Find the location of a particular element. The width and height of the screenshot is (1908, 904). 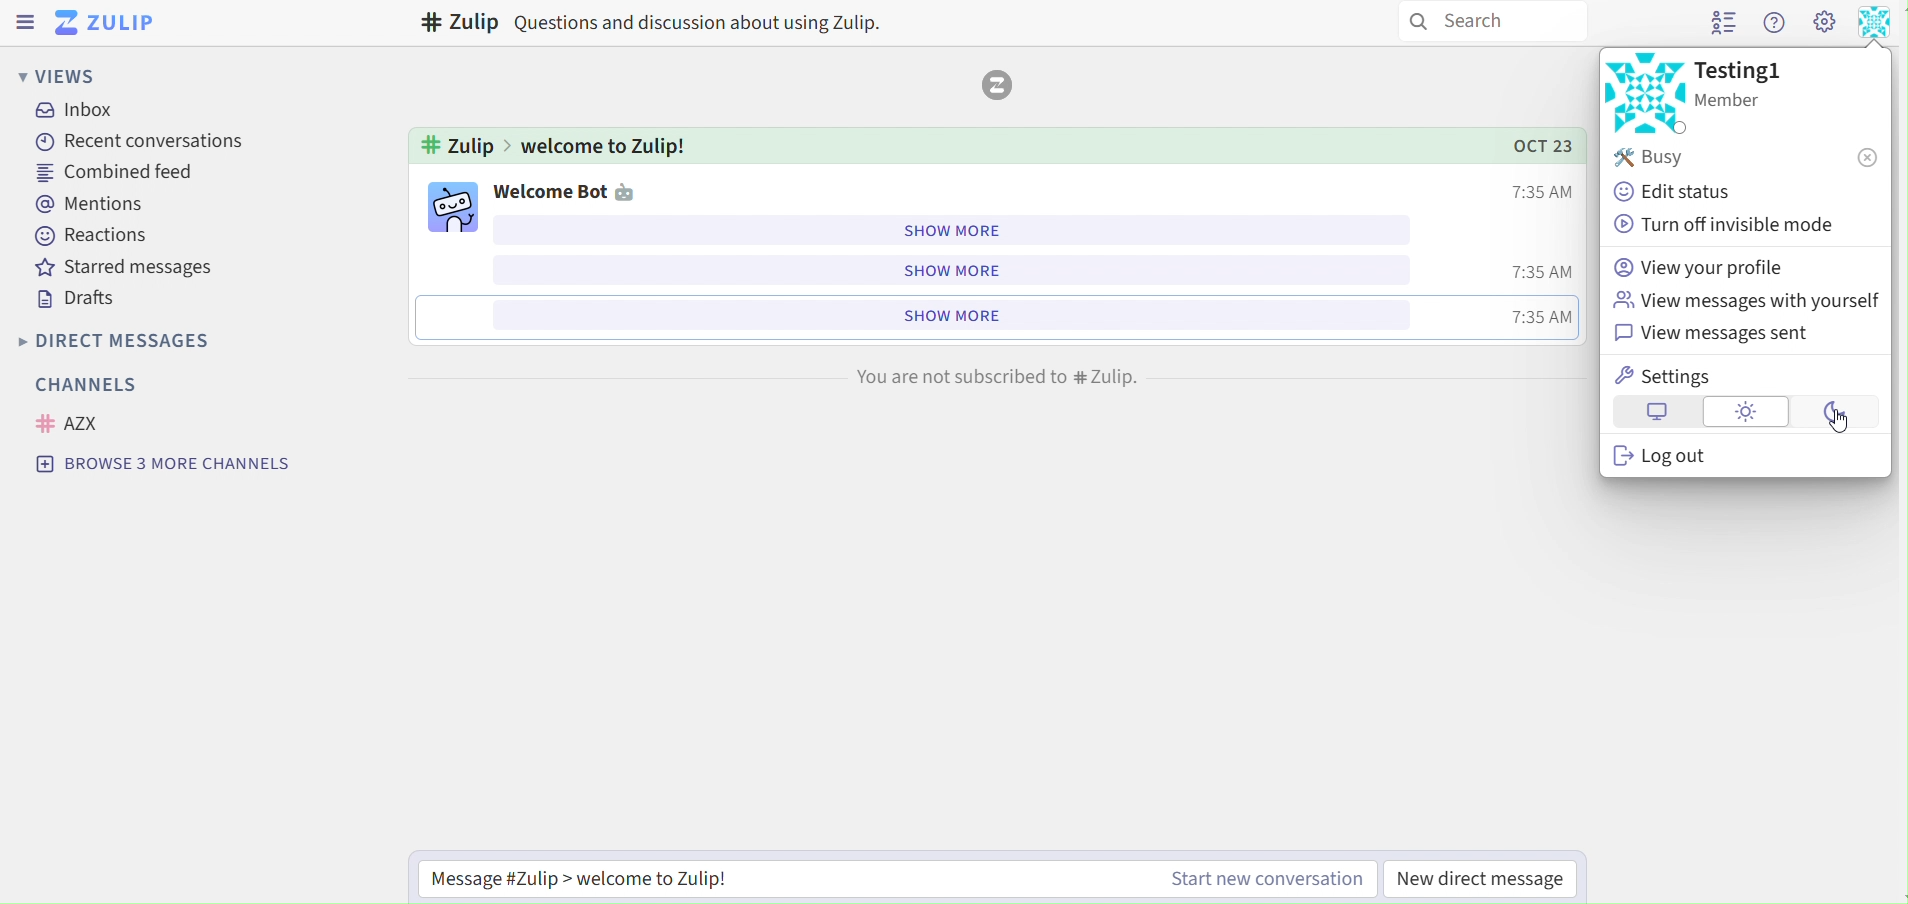

image is located at coordinates (1644, 92).